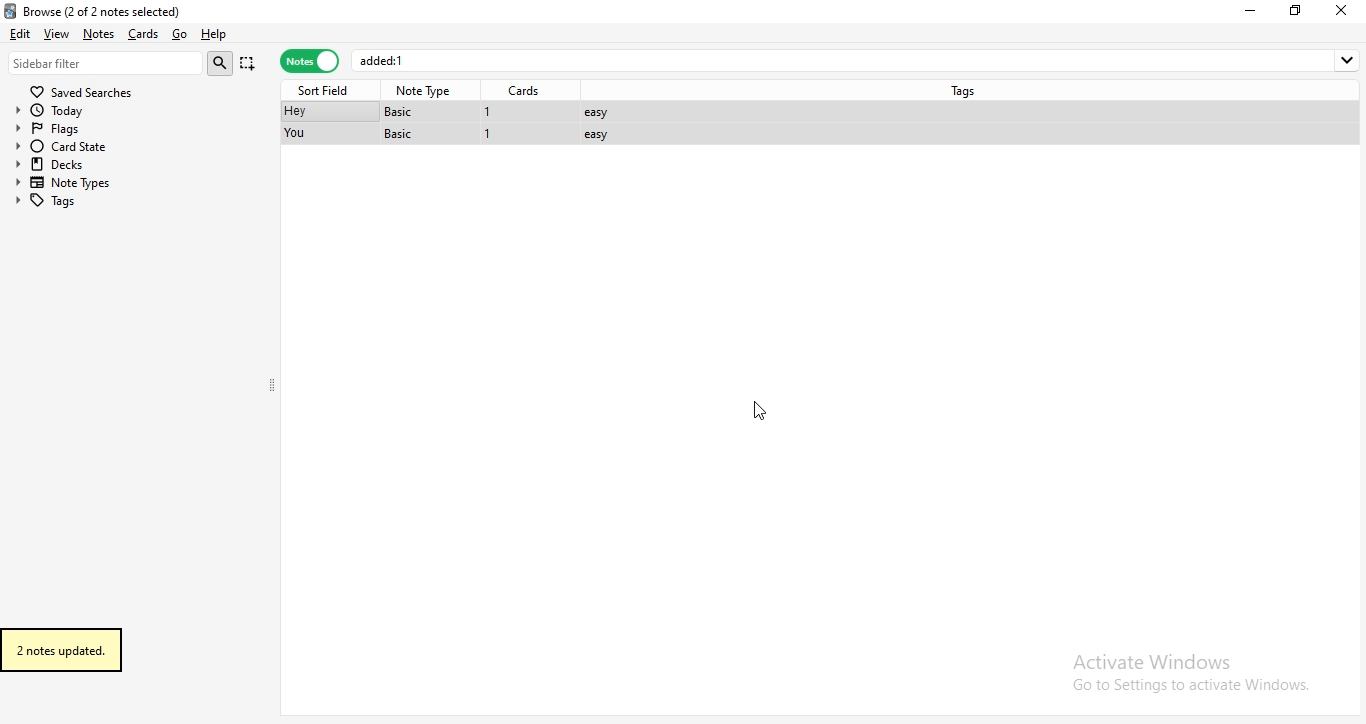 The height and width of the screenshot is (724, 1366). Describe the element at coordinates (858, 60) in the screenshot. I see `added:1` at that location.